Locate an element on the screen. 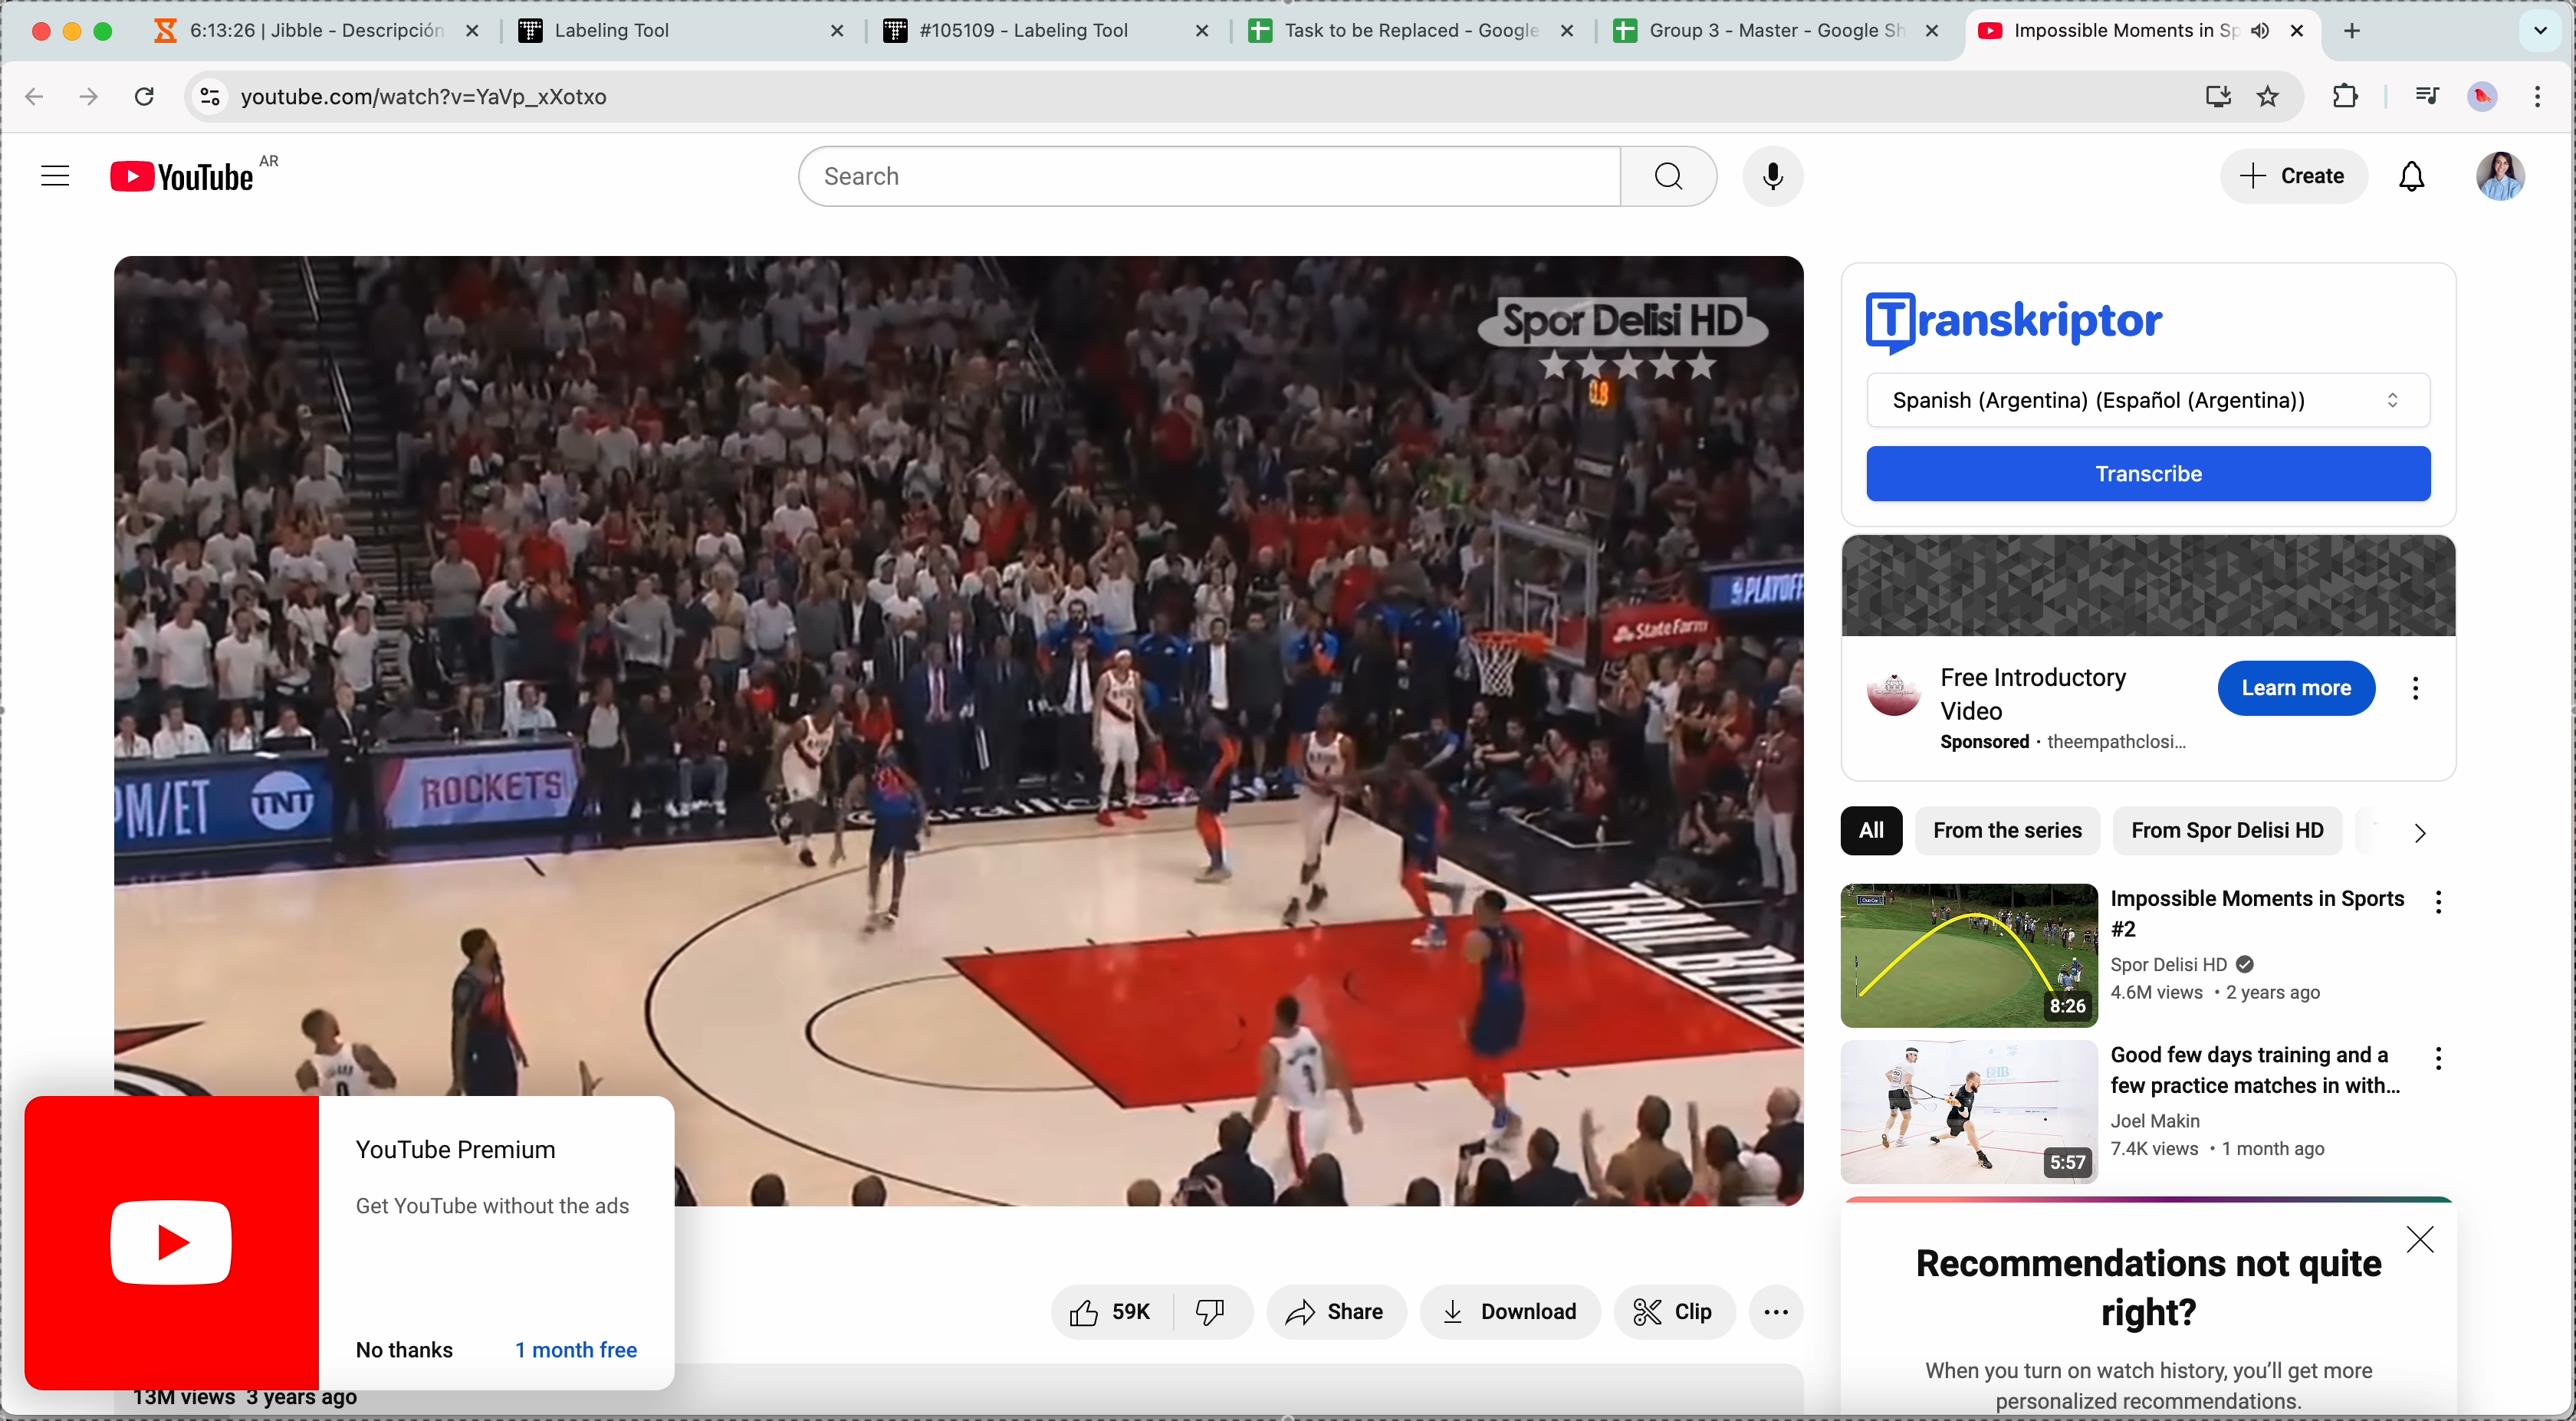 This screenshot has width=2576, height=1421. URL is located at coordinates (436, 98).